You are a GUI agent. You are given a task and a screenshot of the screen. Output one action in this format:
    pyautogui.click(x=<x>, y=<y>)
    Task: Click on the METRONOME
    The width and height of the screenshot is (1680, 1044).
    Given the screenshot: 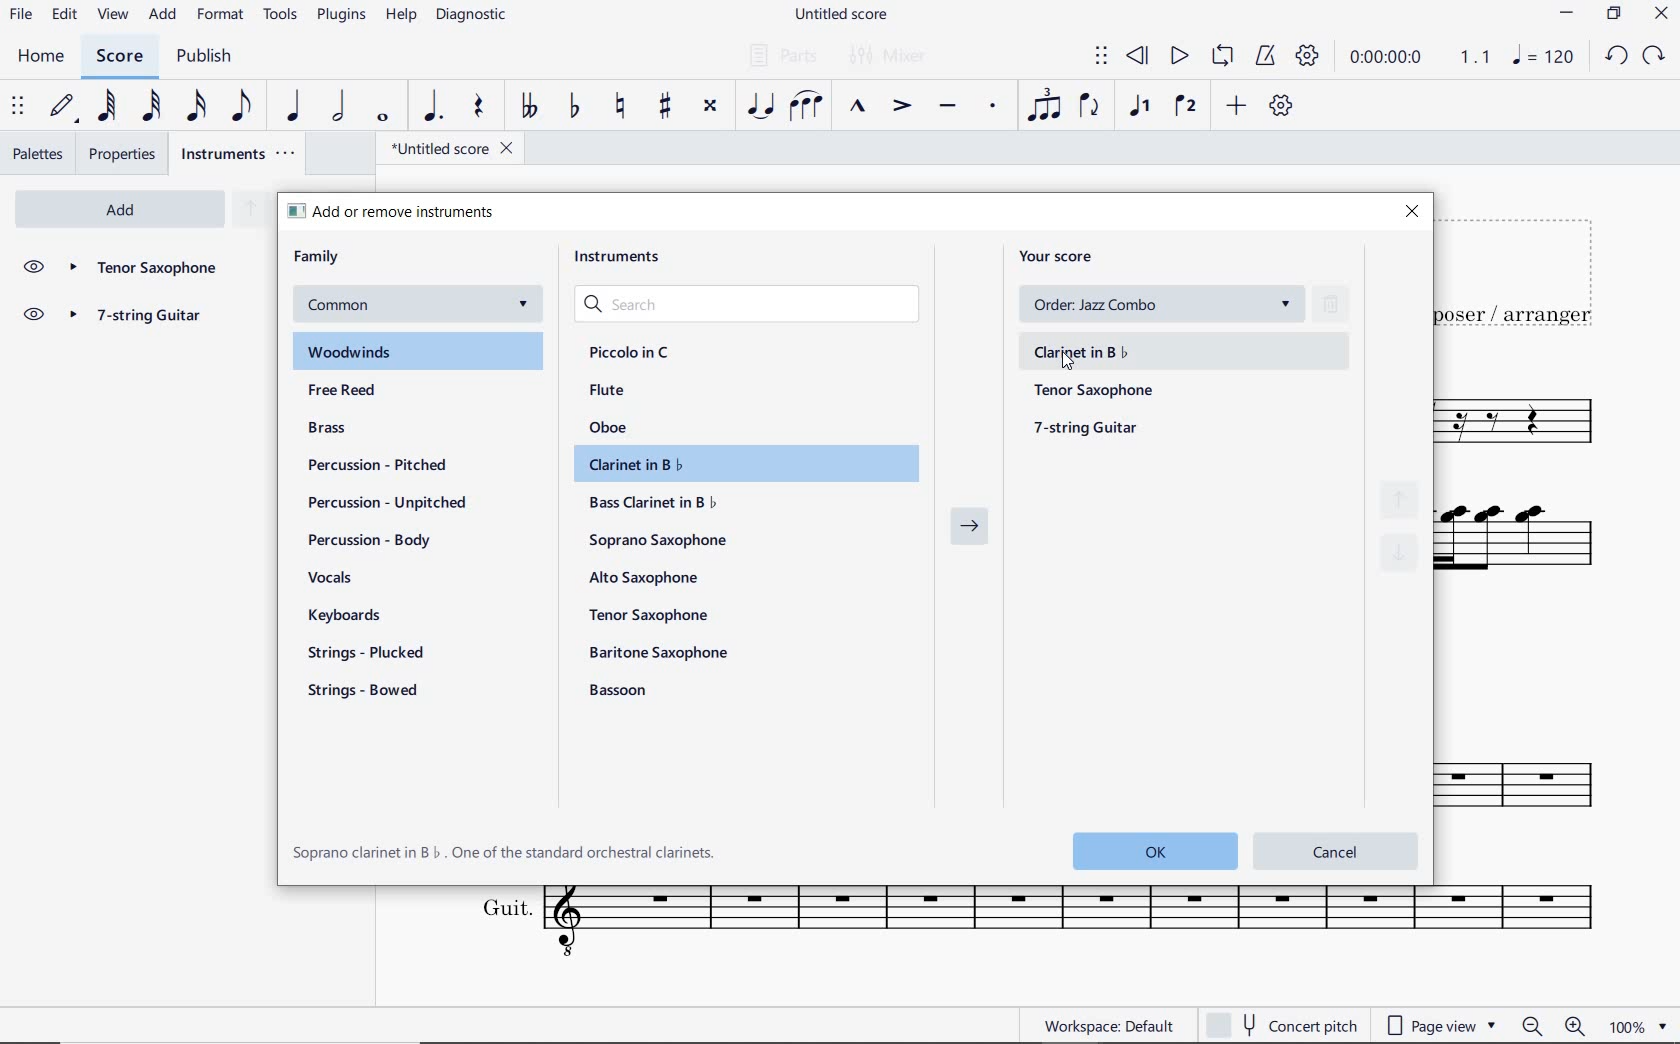 What is the action you would take?
    pyautogui.click(x=1264, y=57)
    